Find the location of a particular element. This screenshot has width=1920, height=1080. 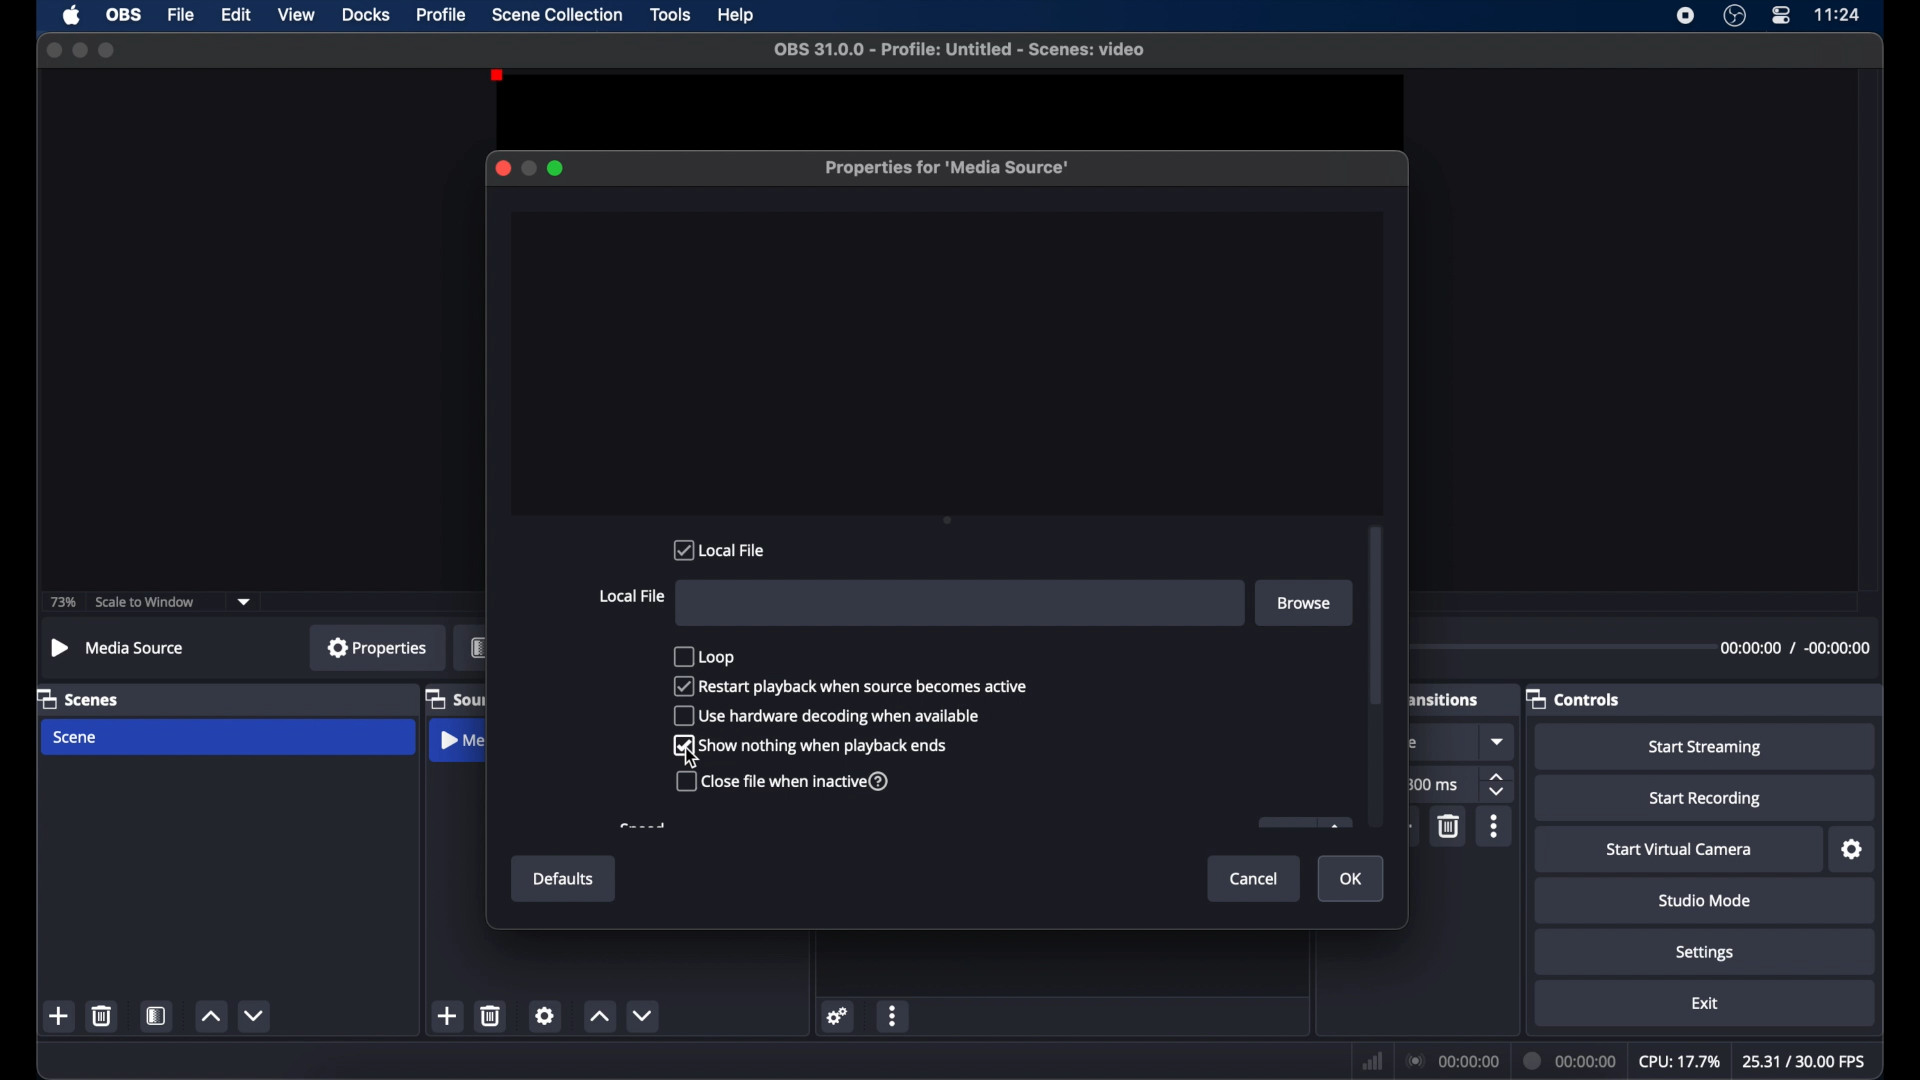

settings is located at coordinates (1706, 954).